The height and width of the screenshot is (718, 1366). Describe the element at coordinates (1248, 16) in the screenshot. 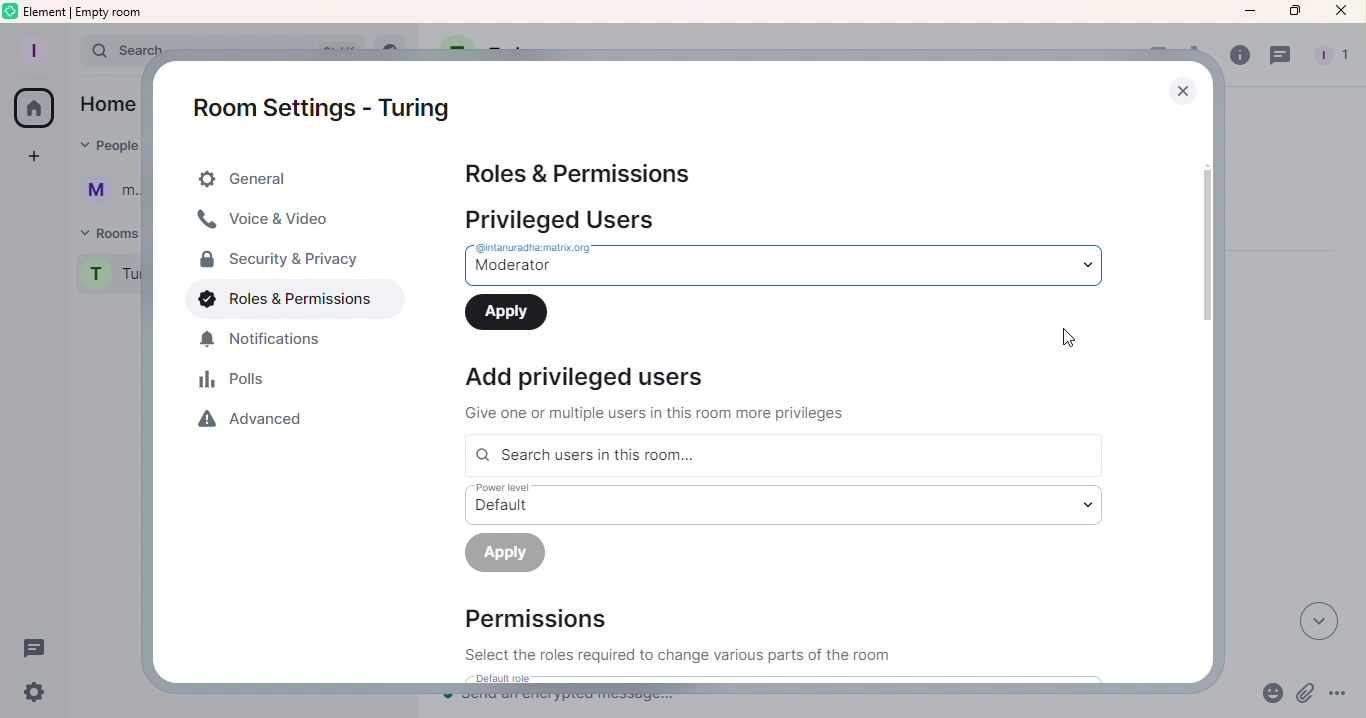

I see `Minimize` at that location.